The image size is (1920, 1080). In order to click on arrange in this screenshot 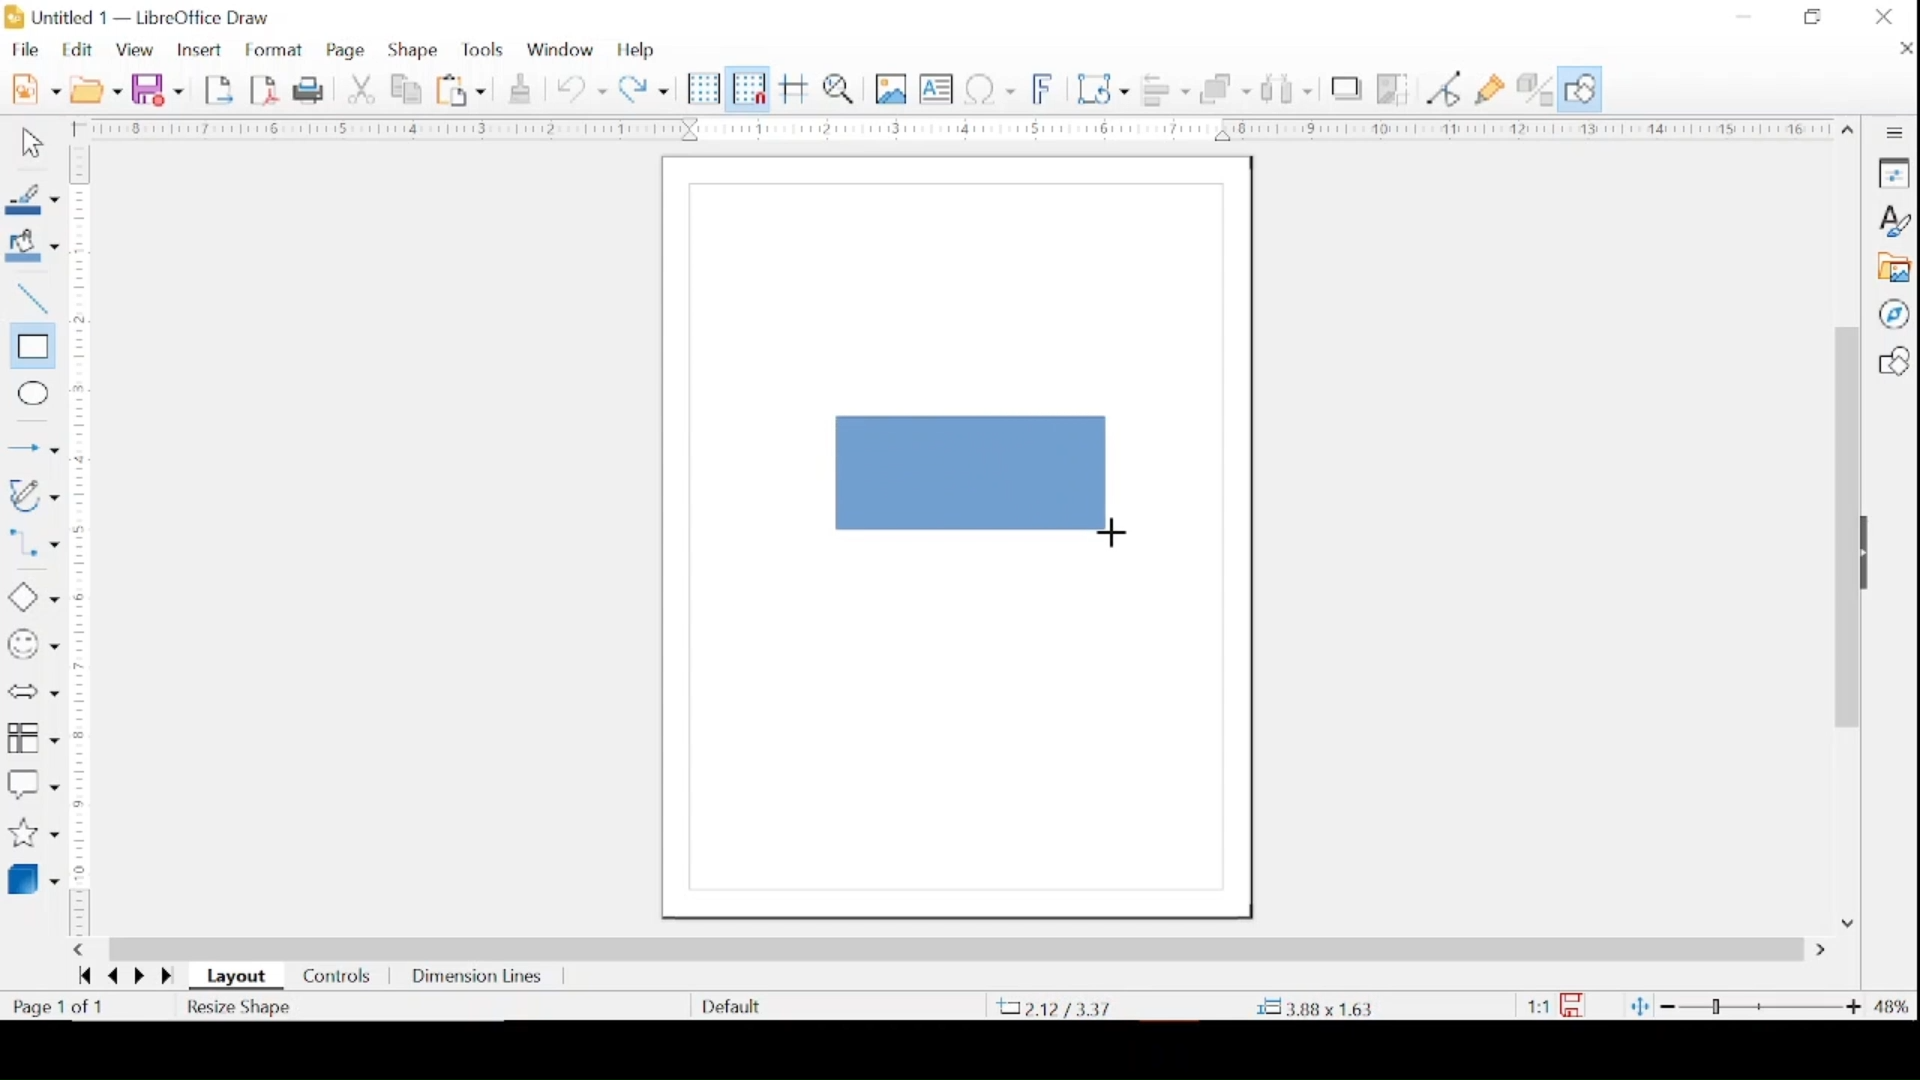, I will do `click(1226, 88)`.